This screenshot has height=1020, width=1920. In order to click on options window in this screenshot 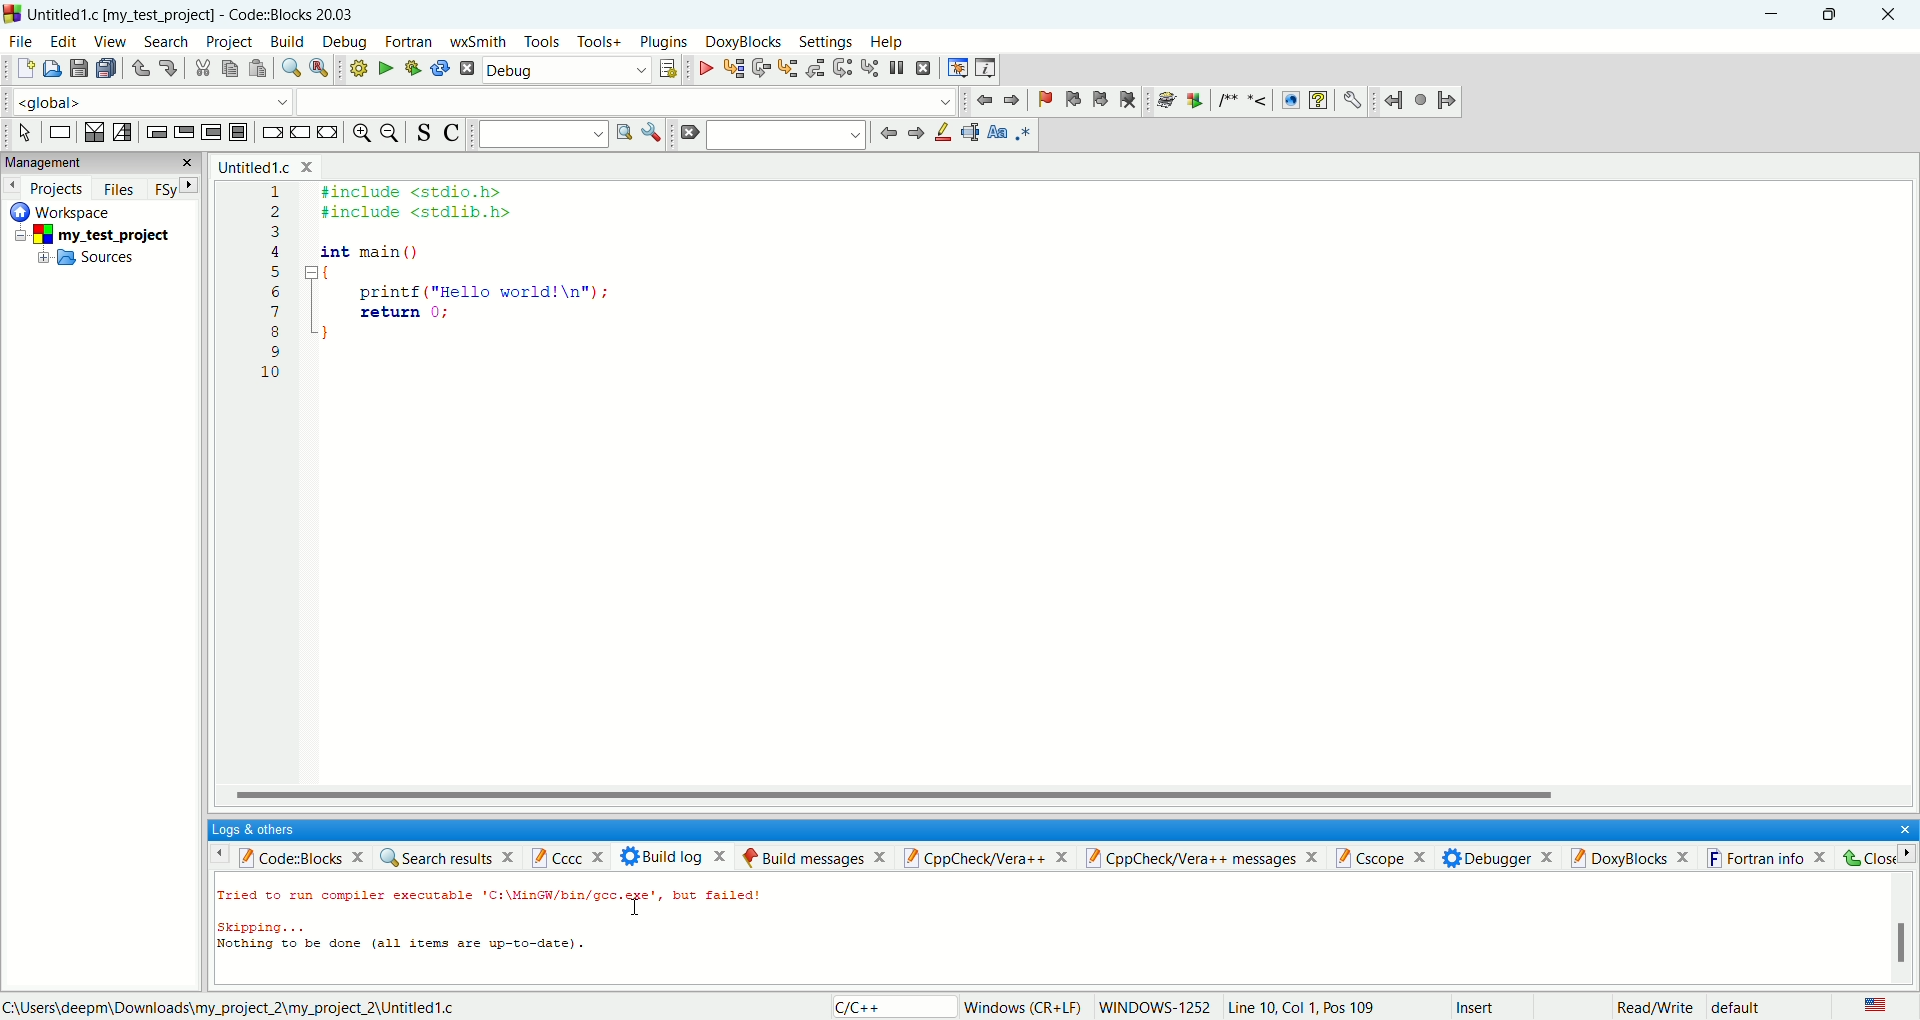, I will do `click(652, 133)`.